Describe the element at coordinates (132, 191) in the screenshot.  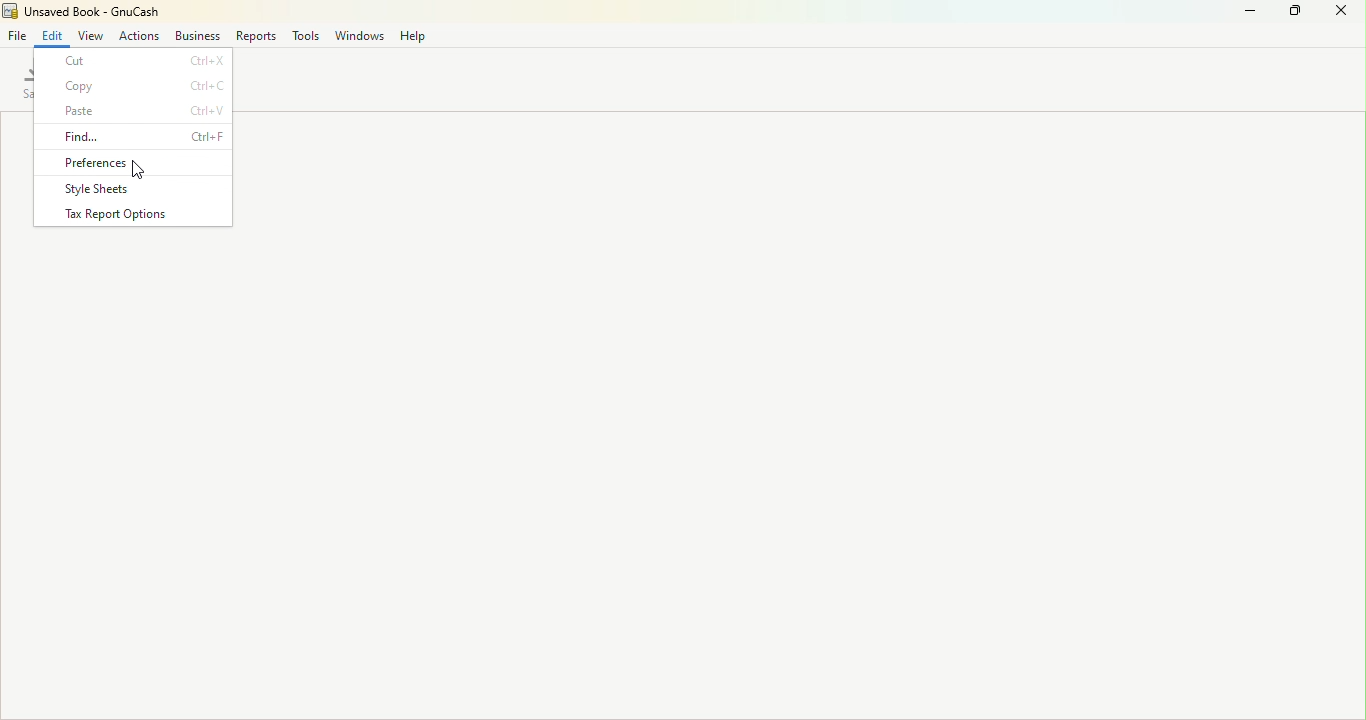
I see `Style sheets` at that location.